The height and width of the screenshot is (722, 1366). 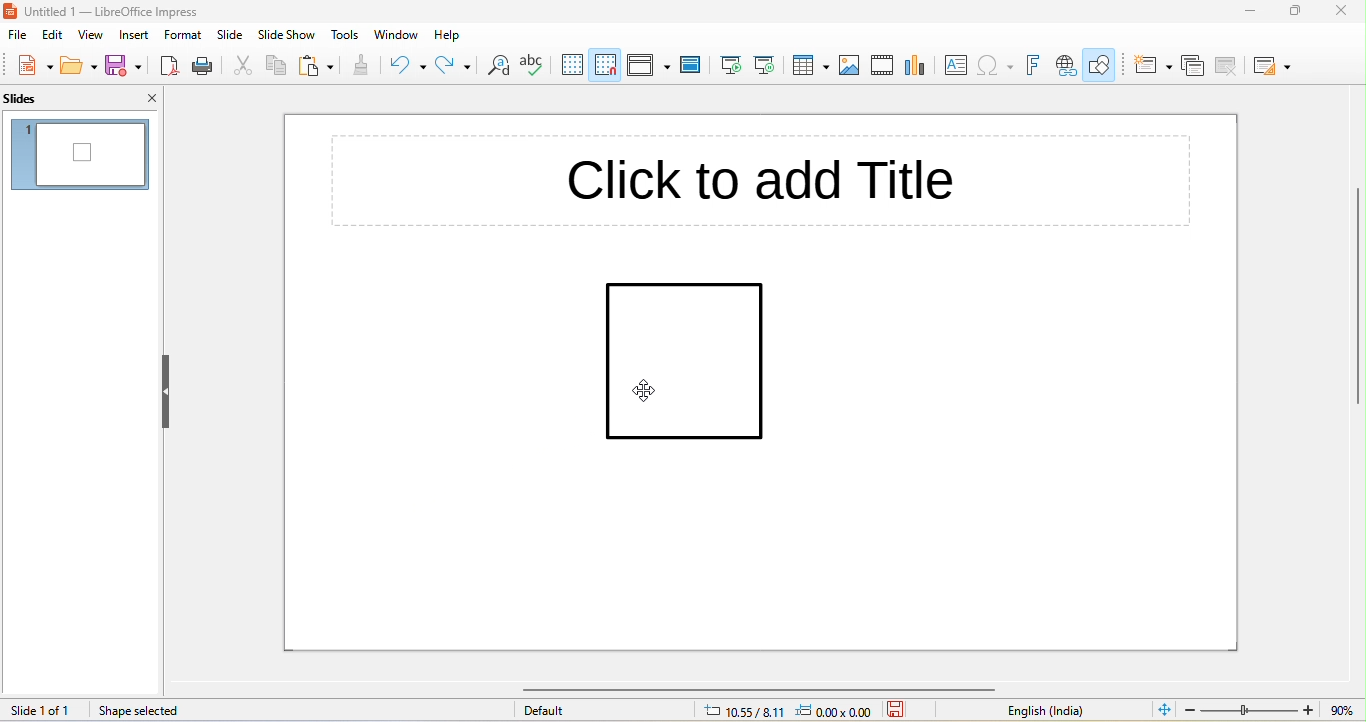 What do you see at coordinates (317, 64) in the screenshot?
I see `paste` at bounding box center [317, 64].